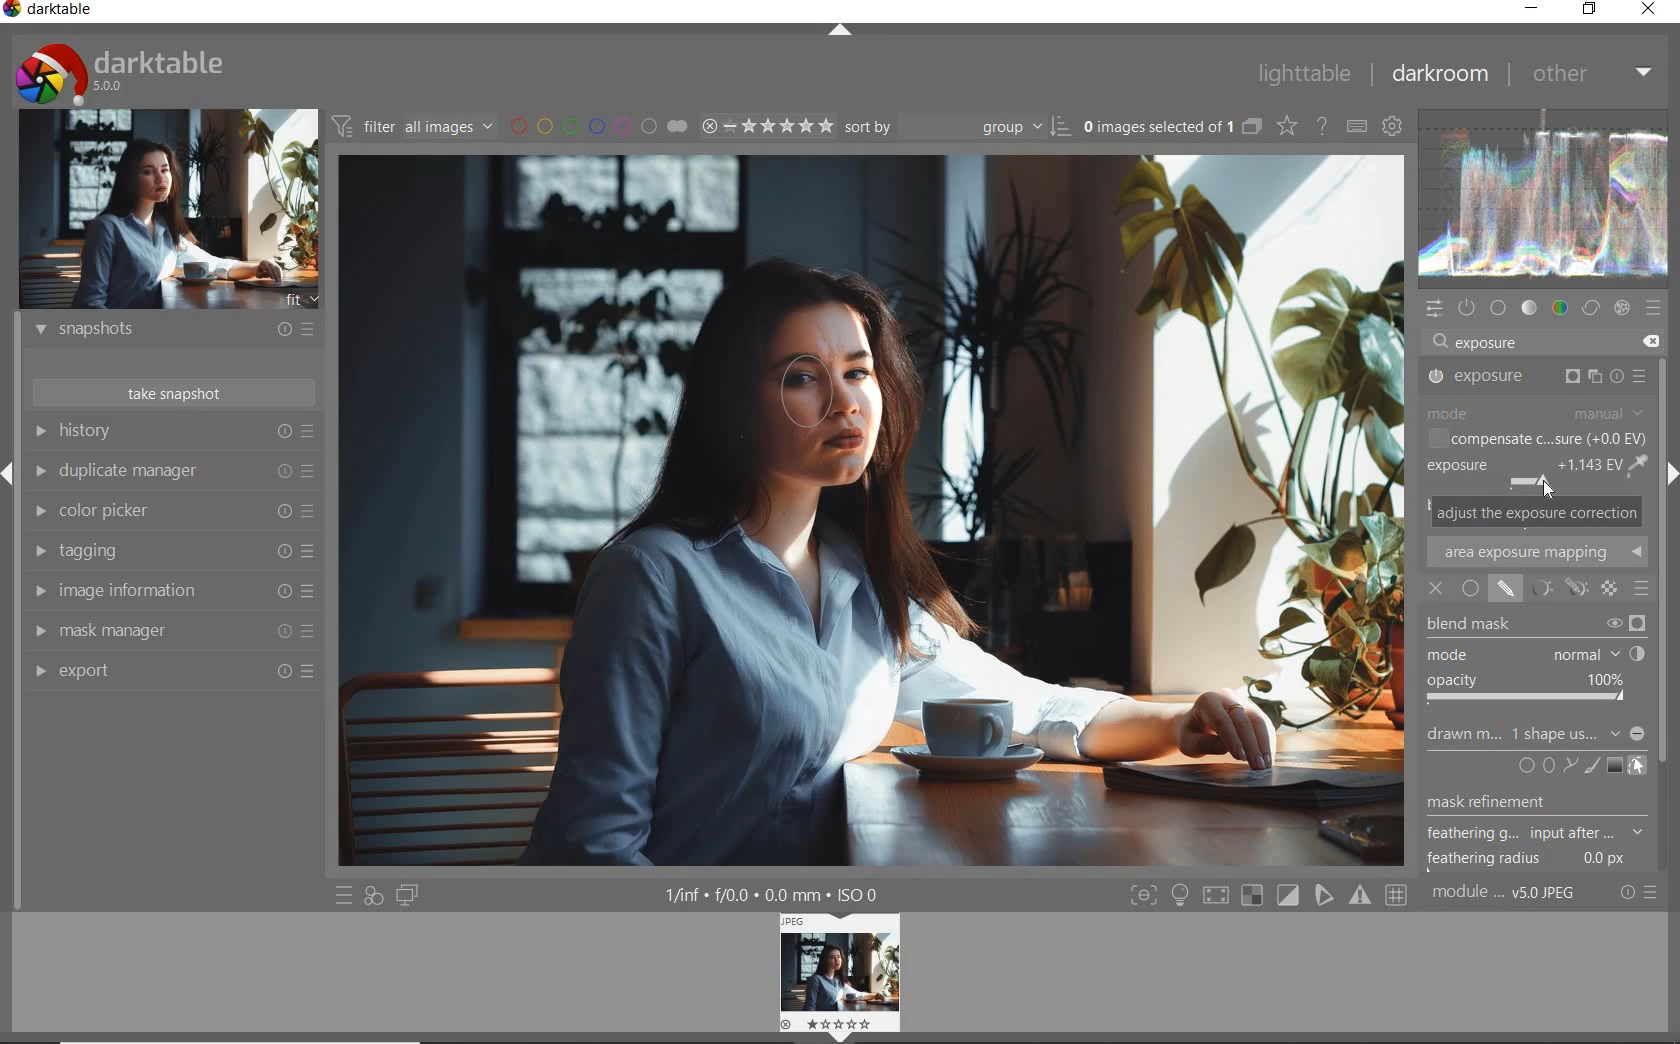  I want to click on tagging, so click(176, 552).